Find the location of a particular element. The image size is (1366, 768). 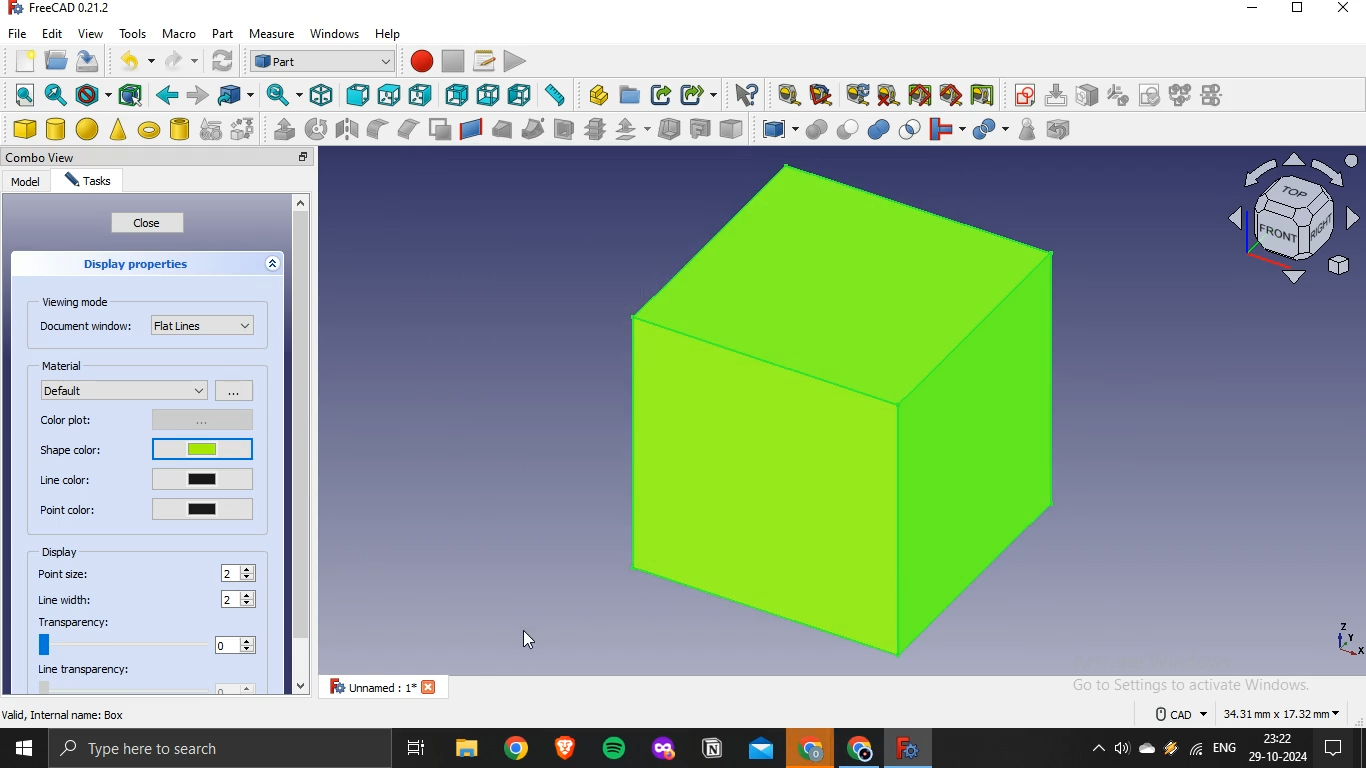

show hidden icons is located at coordinates (1094, 750).